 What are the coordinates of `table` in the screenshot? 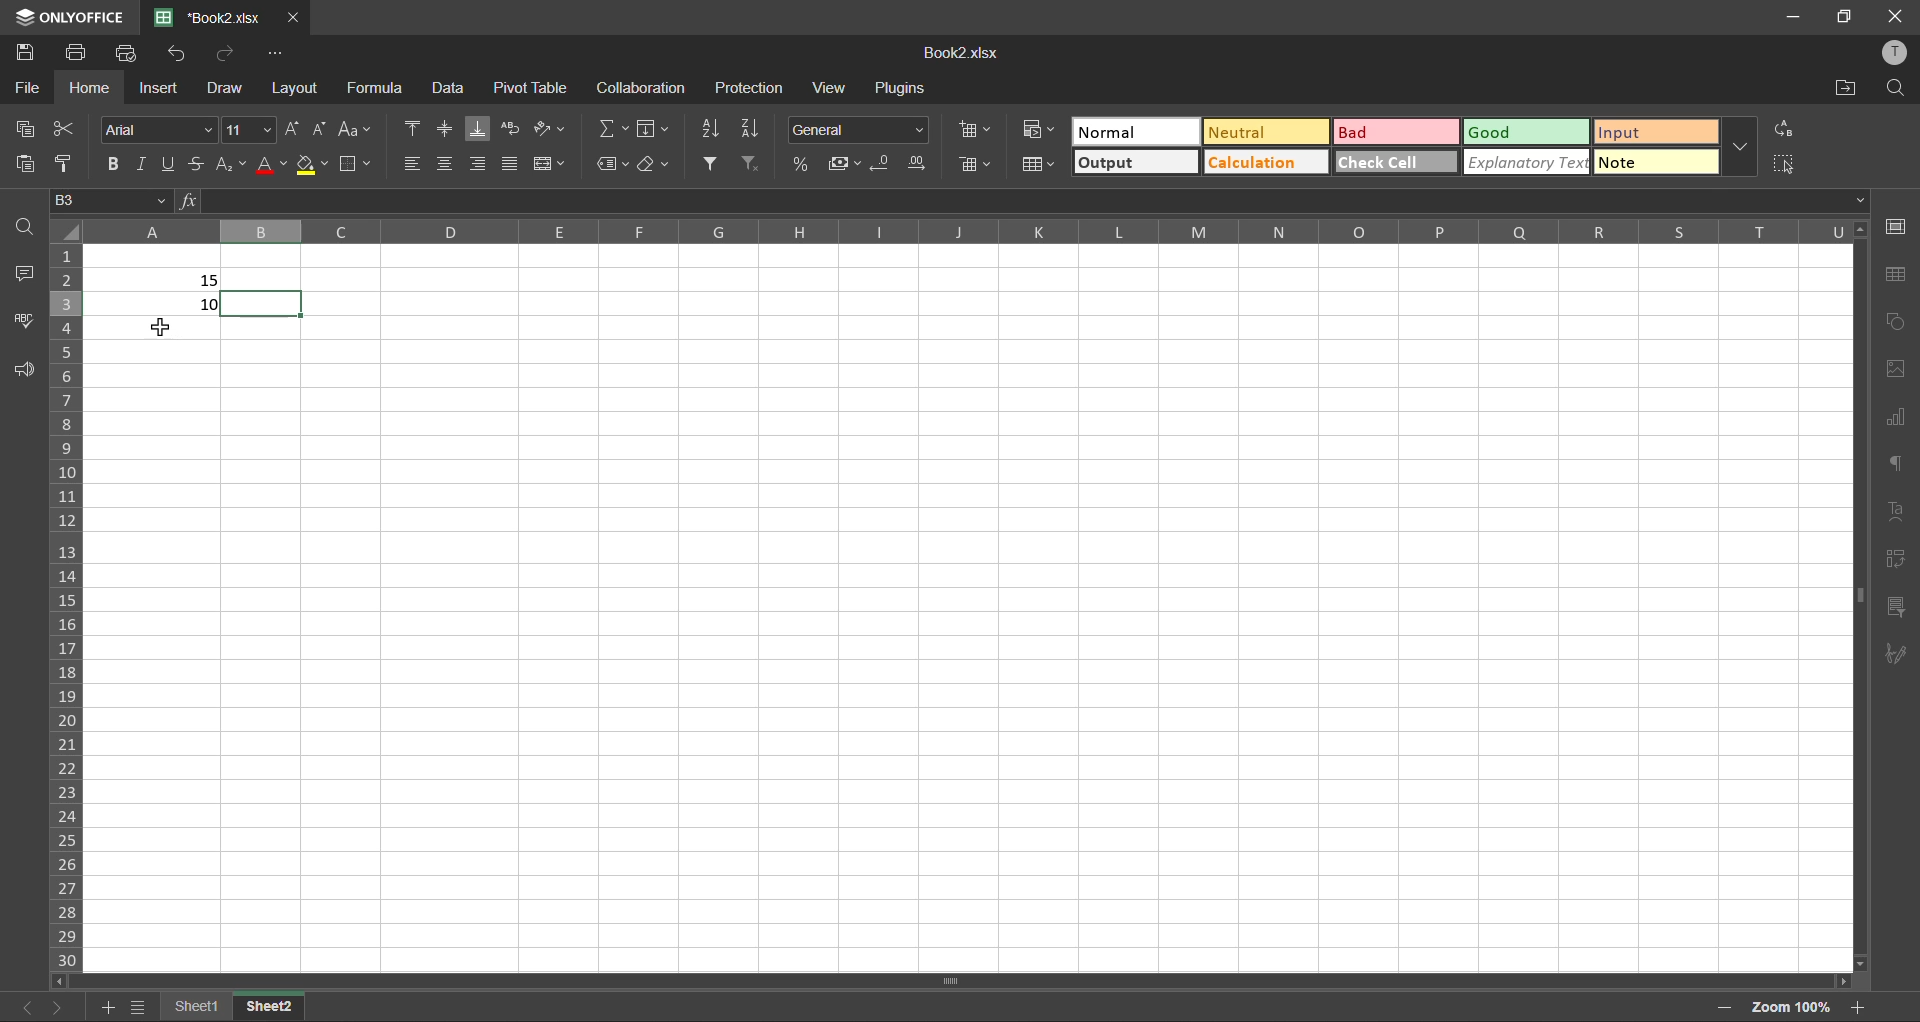 It's located at (1895, 275).